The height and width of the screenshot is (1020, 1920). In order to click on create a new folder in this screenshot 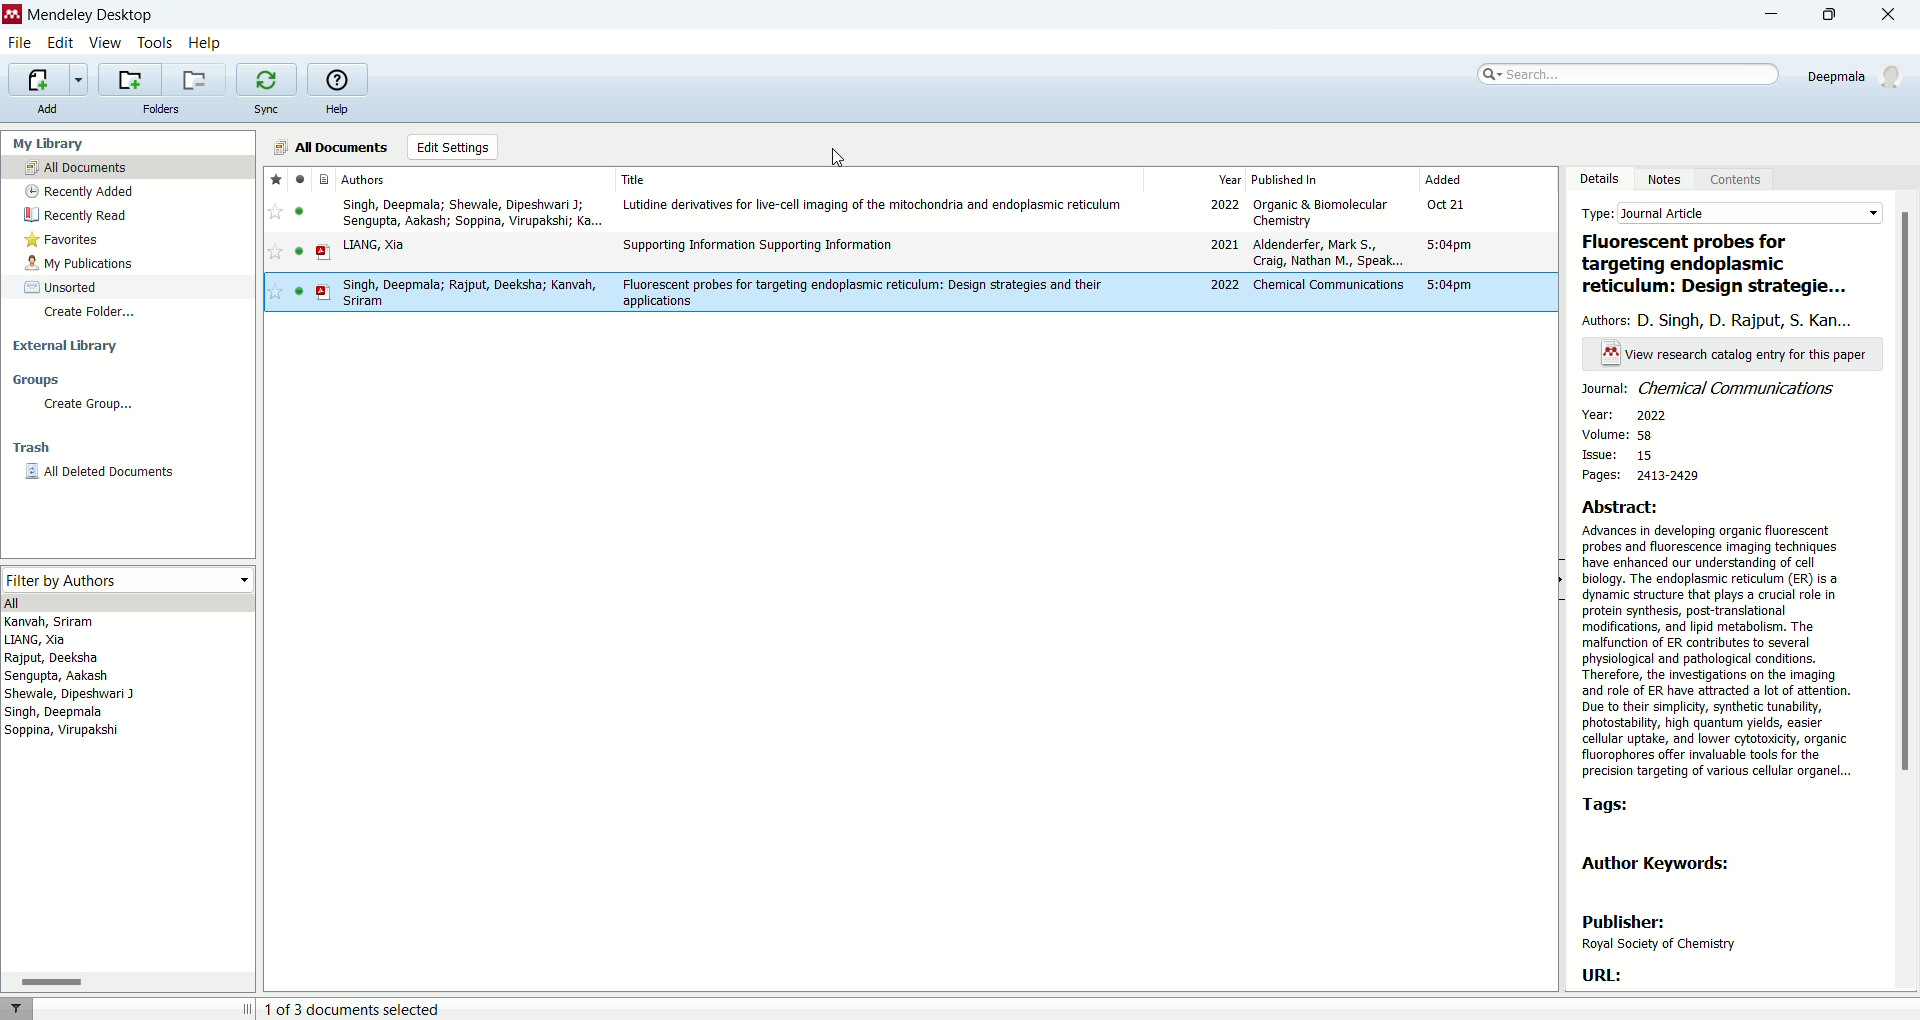, I will do `click(132, 79)`.